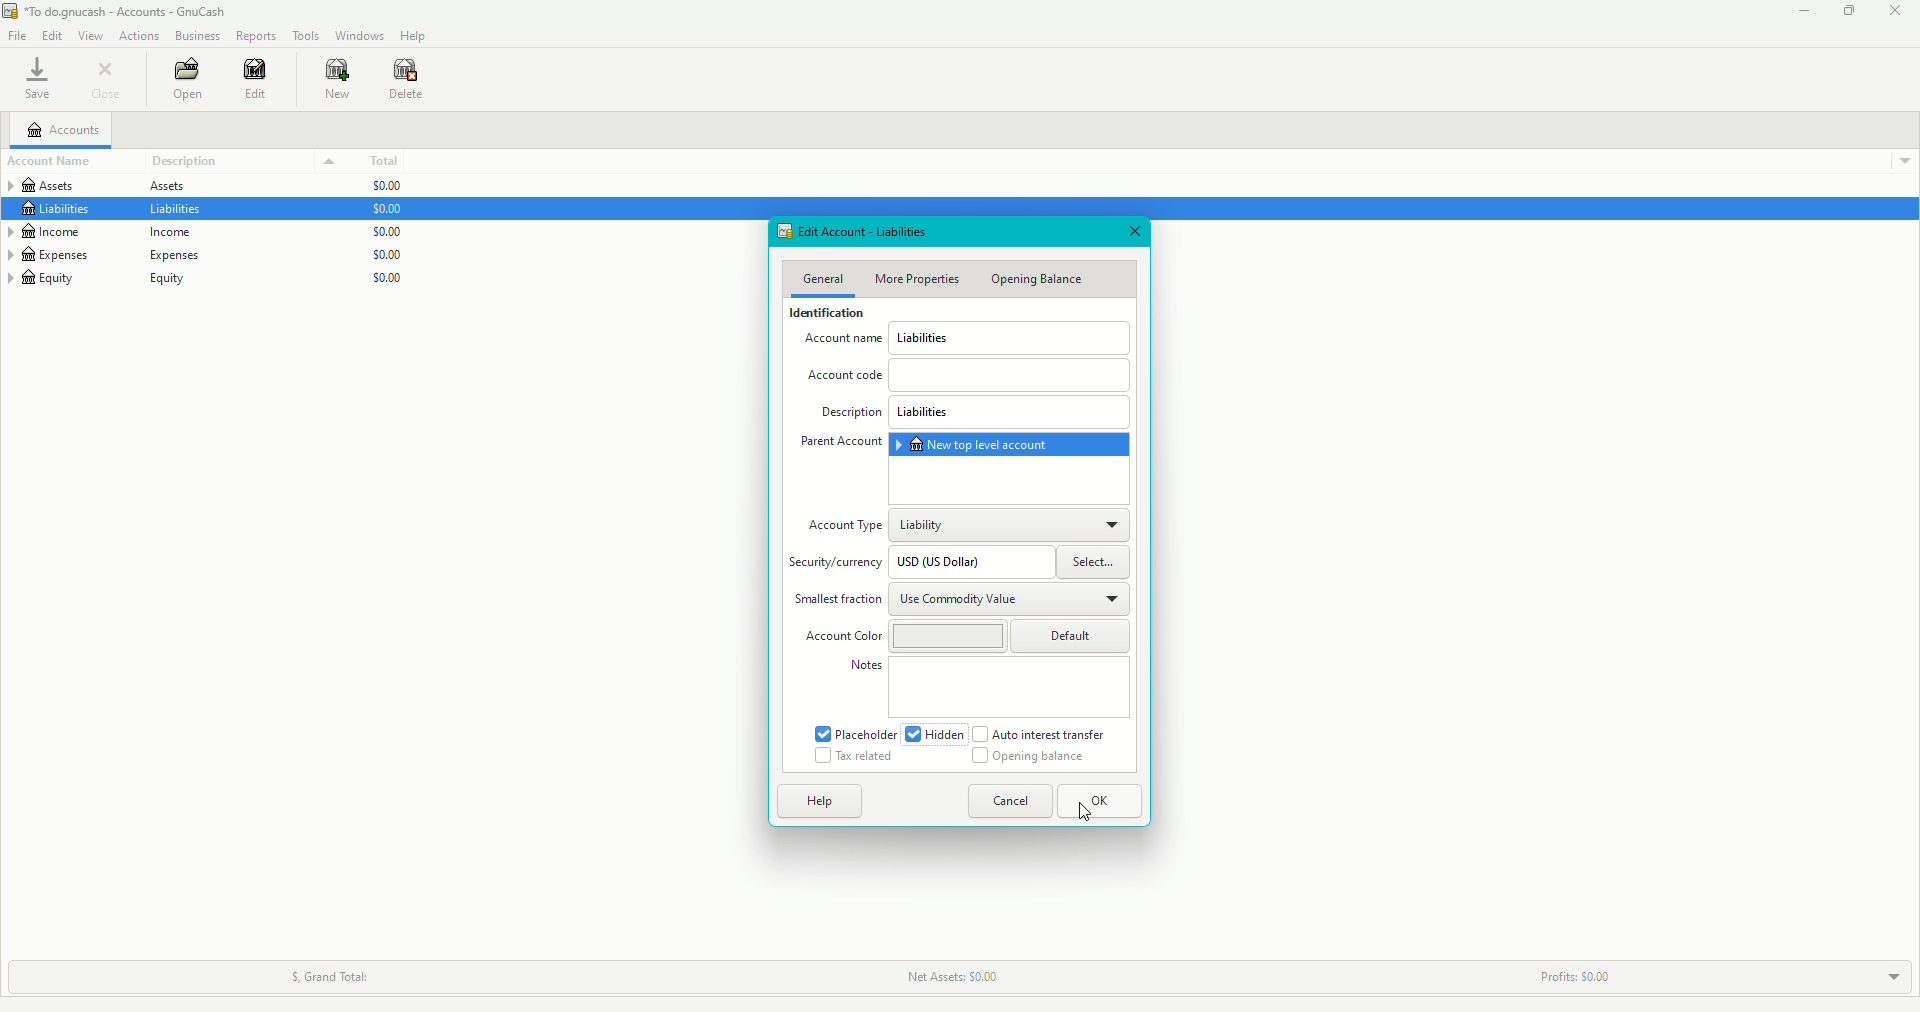 Image resolution: width=1920 pixels, height=1012 pixels. Describe the element at coordinates (1012, 524) in the screenshot. I see `Liability` at that location.